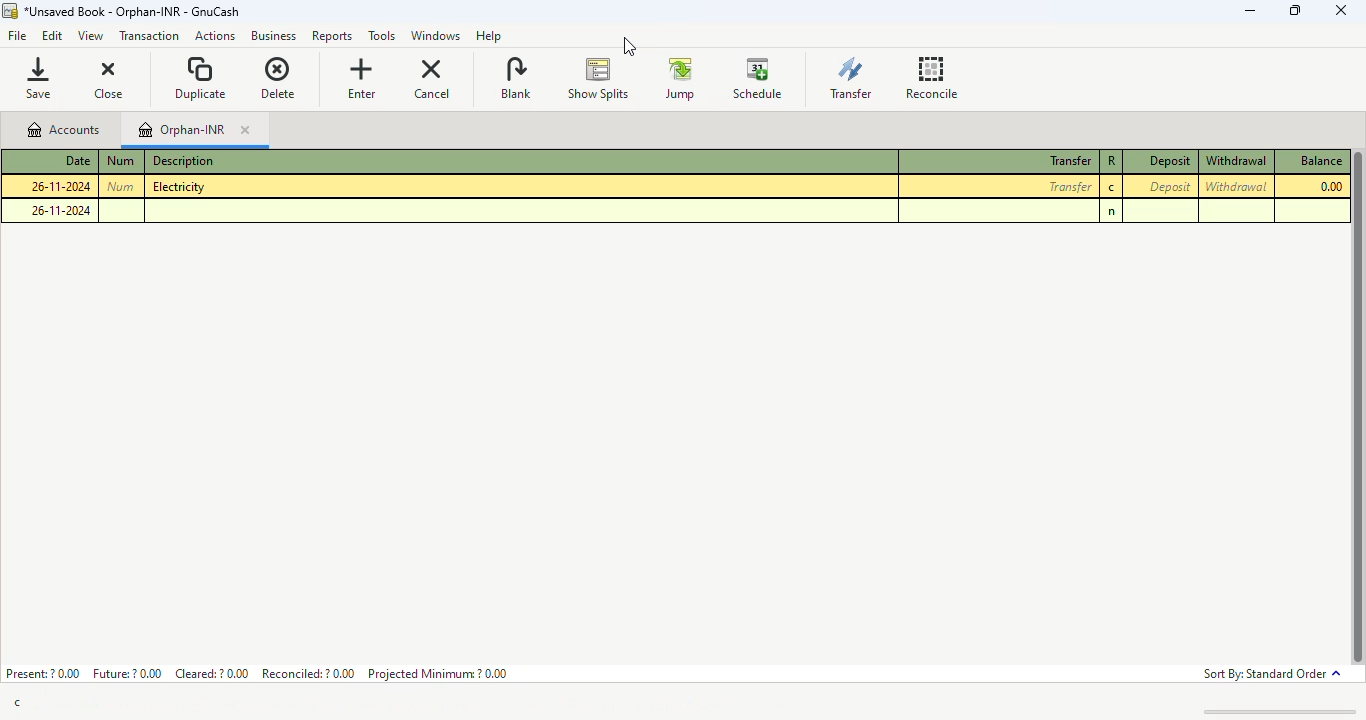 The width and height of the screenshot is (1366, 720). What do you see at coordinates (432, 78) in the screenshot?
I see `cancel` at bounding box center [432, 78].